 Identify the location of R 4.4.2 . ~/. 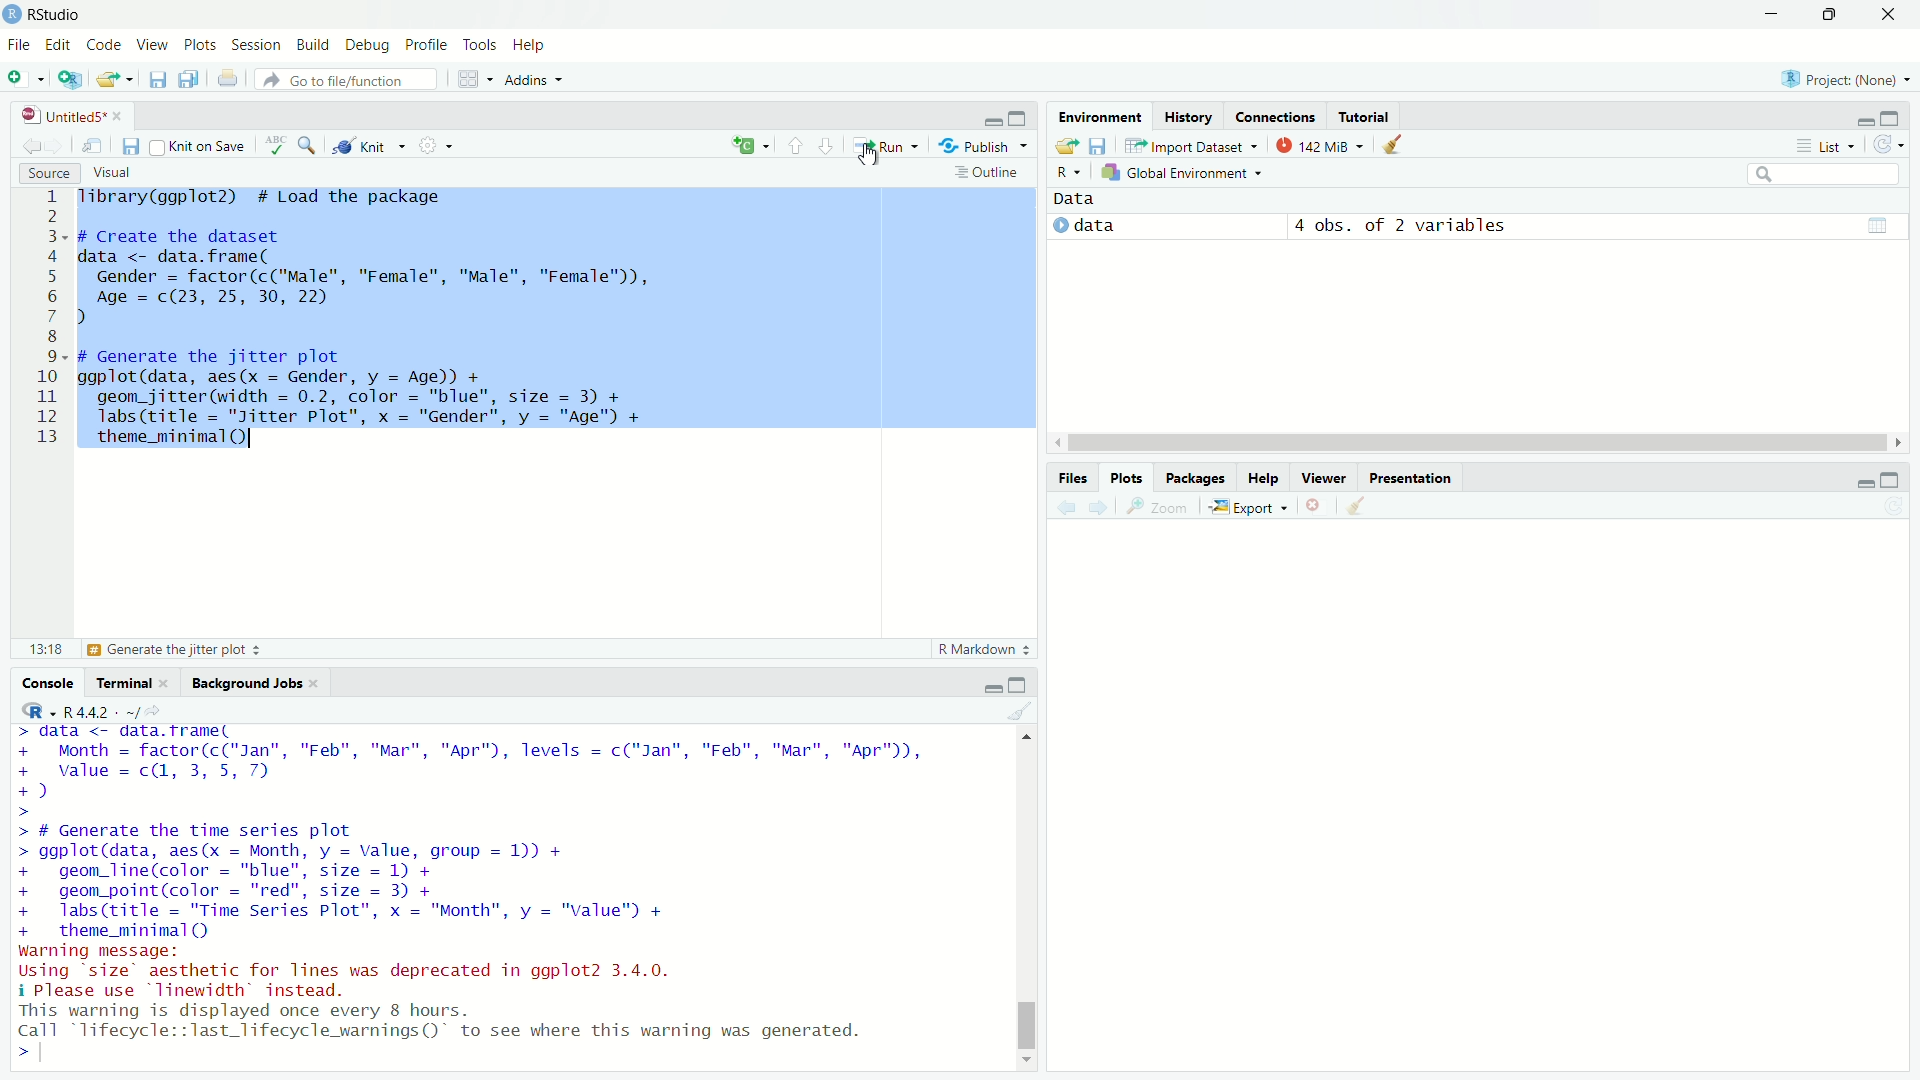
(101, 711).